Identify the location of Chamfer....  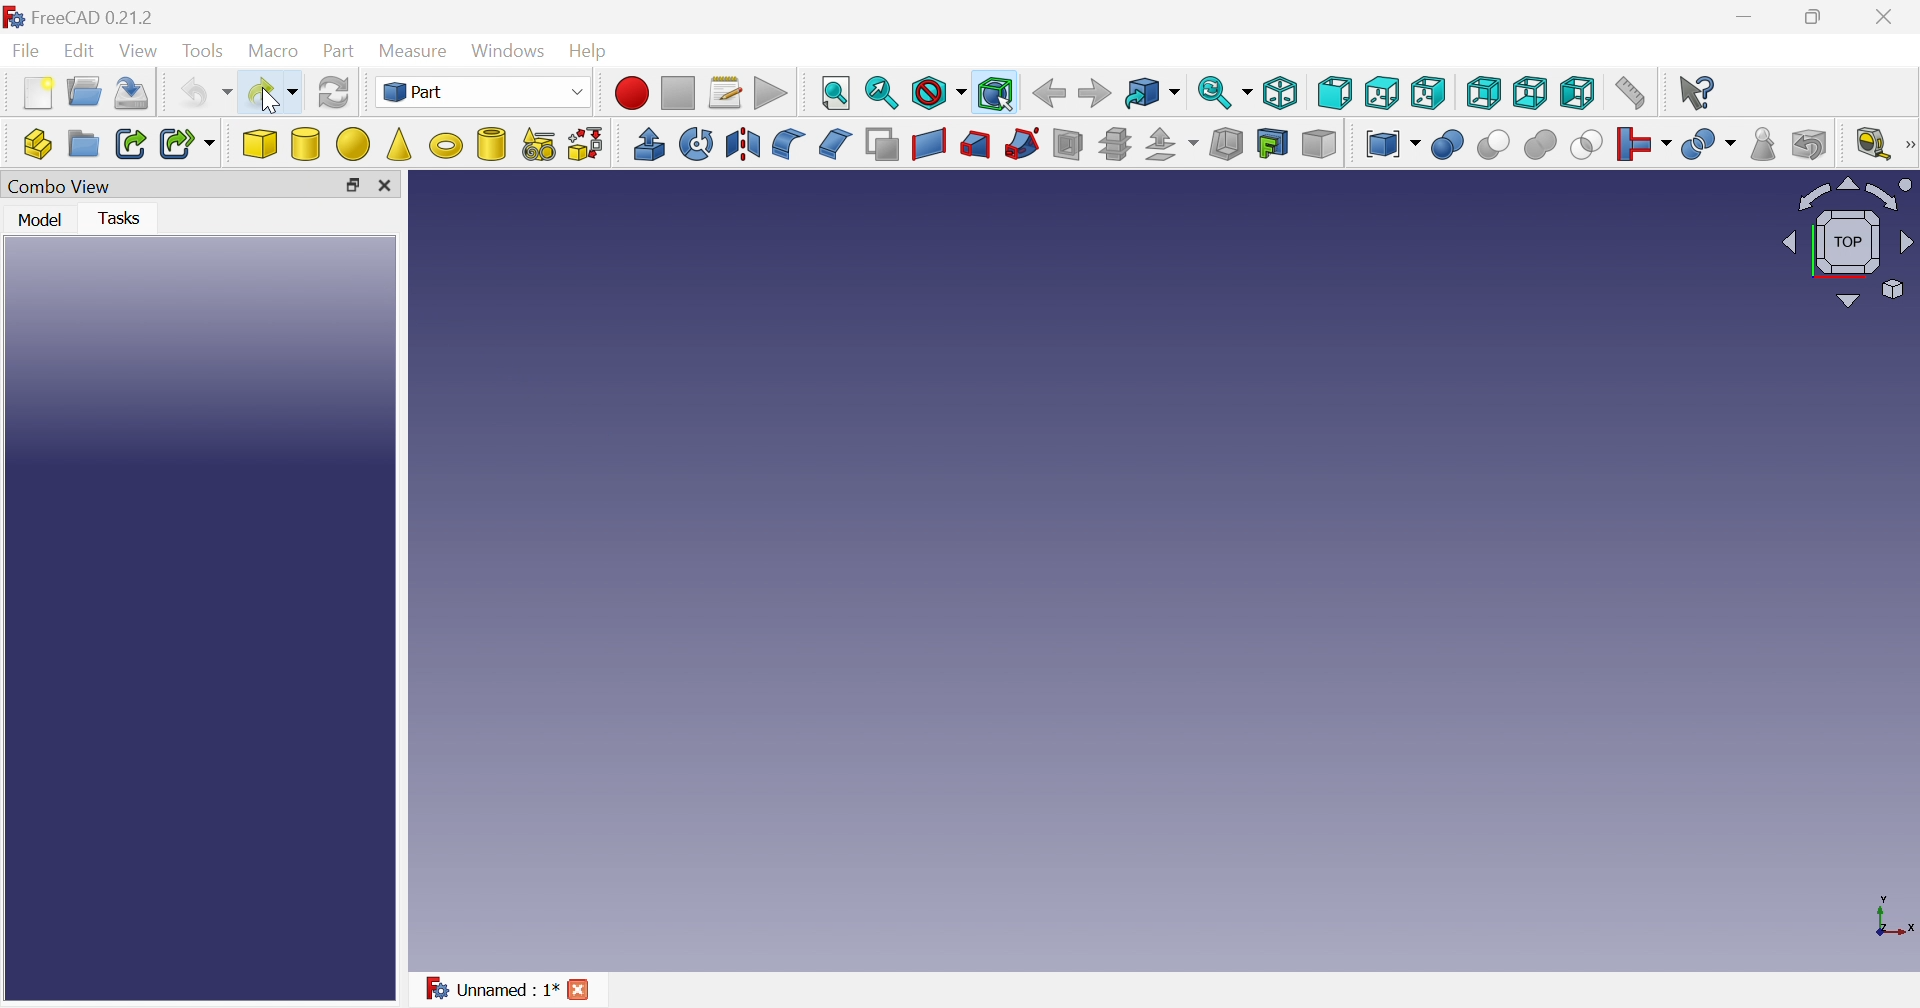
(836, 143).